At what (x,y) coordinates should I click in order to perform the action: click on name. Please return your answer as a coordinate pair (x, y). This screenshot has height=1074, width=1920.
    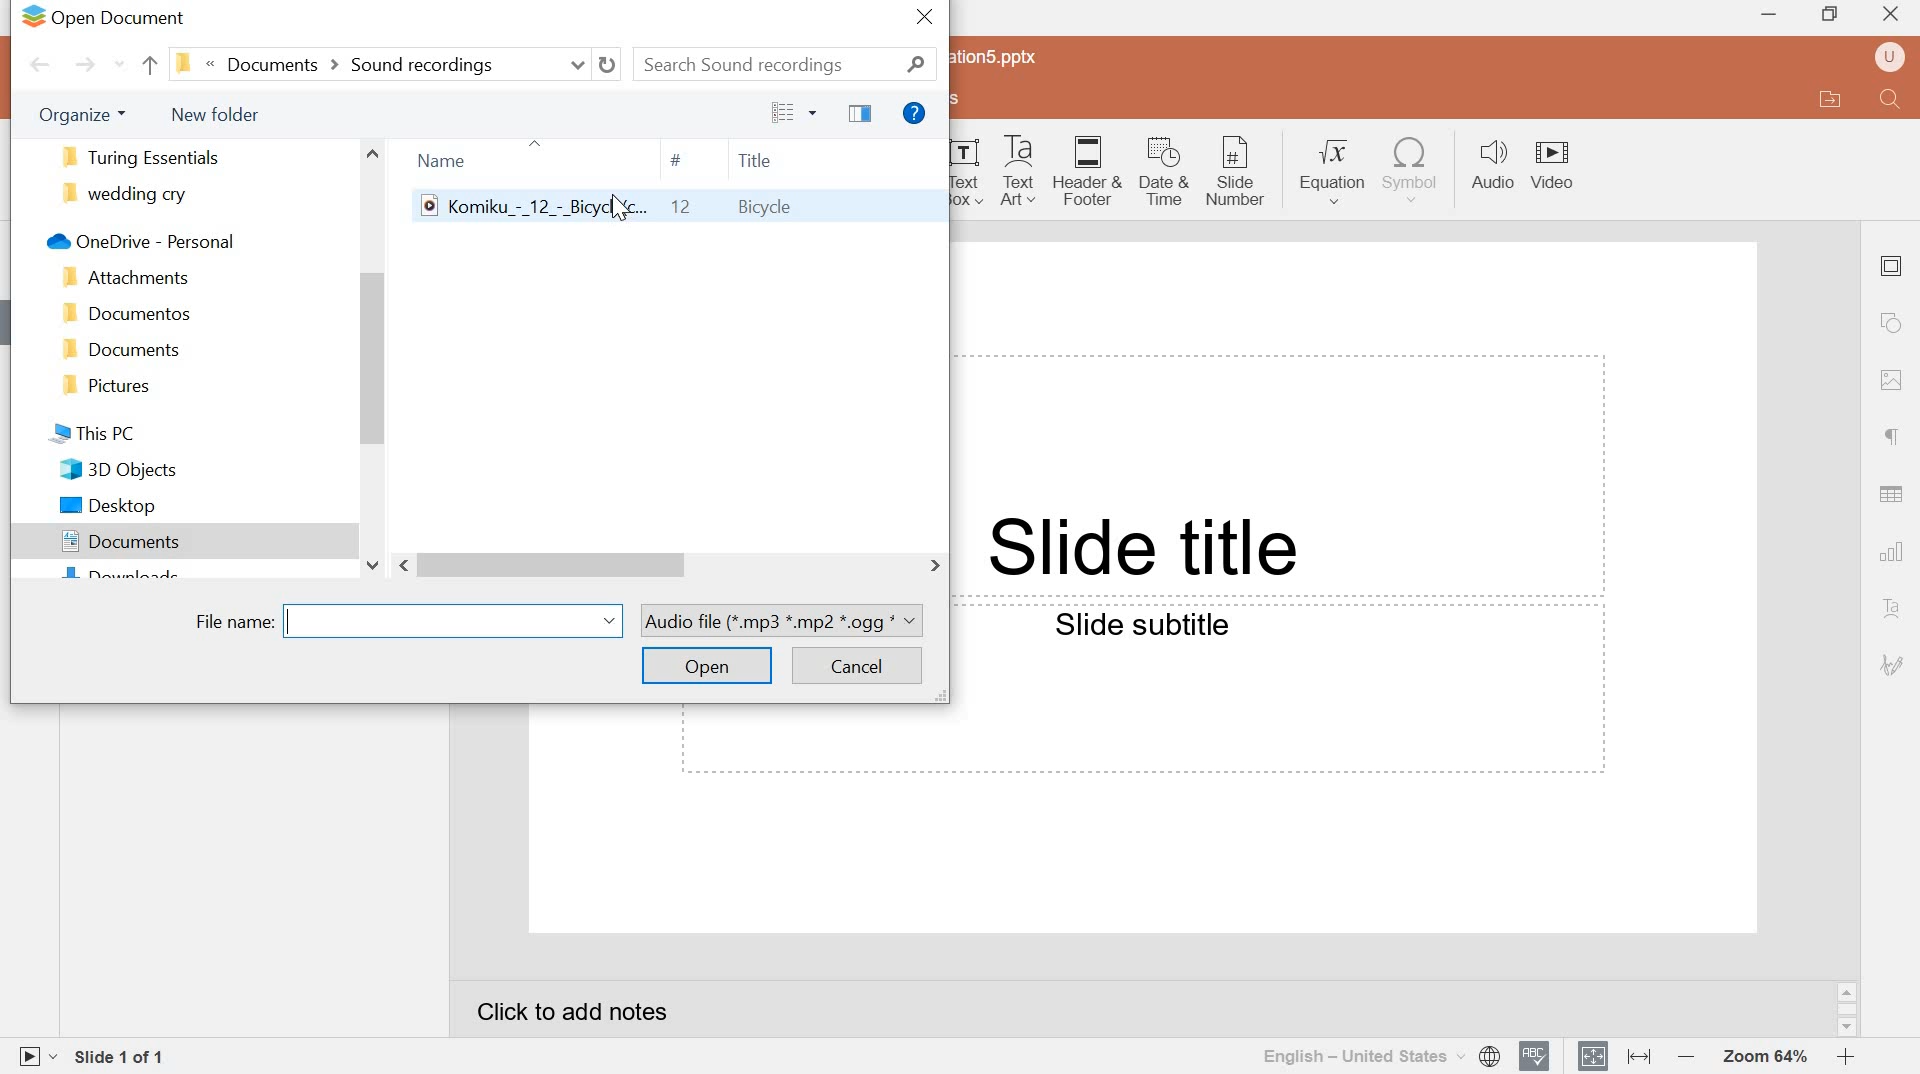
    Looking at the image, I should click on (442, 159).